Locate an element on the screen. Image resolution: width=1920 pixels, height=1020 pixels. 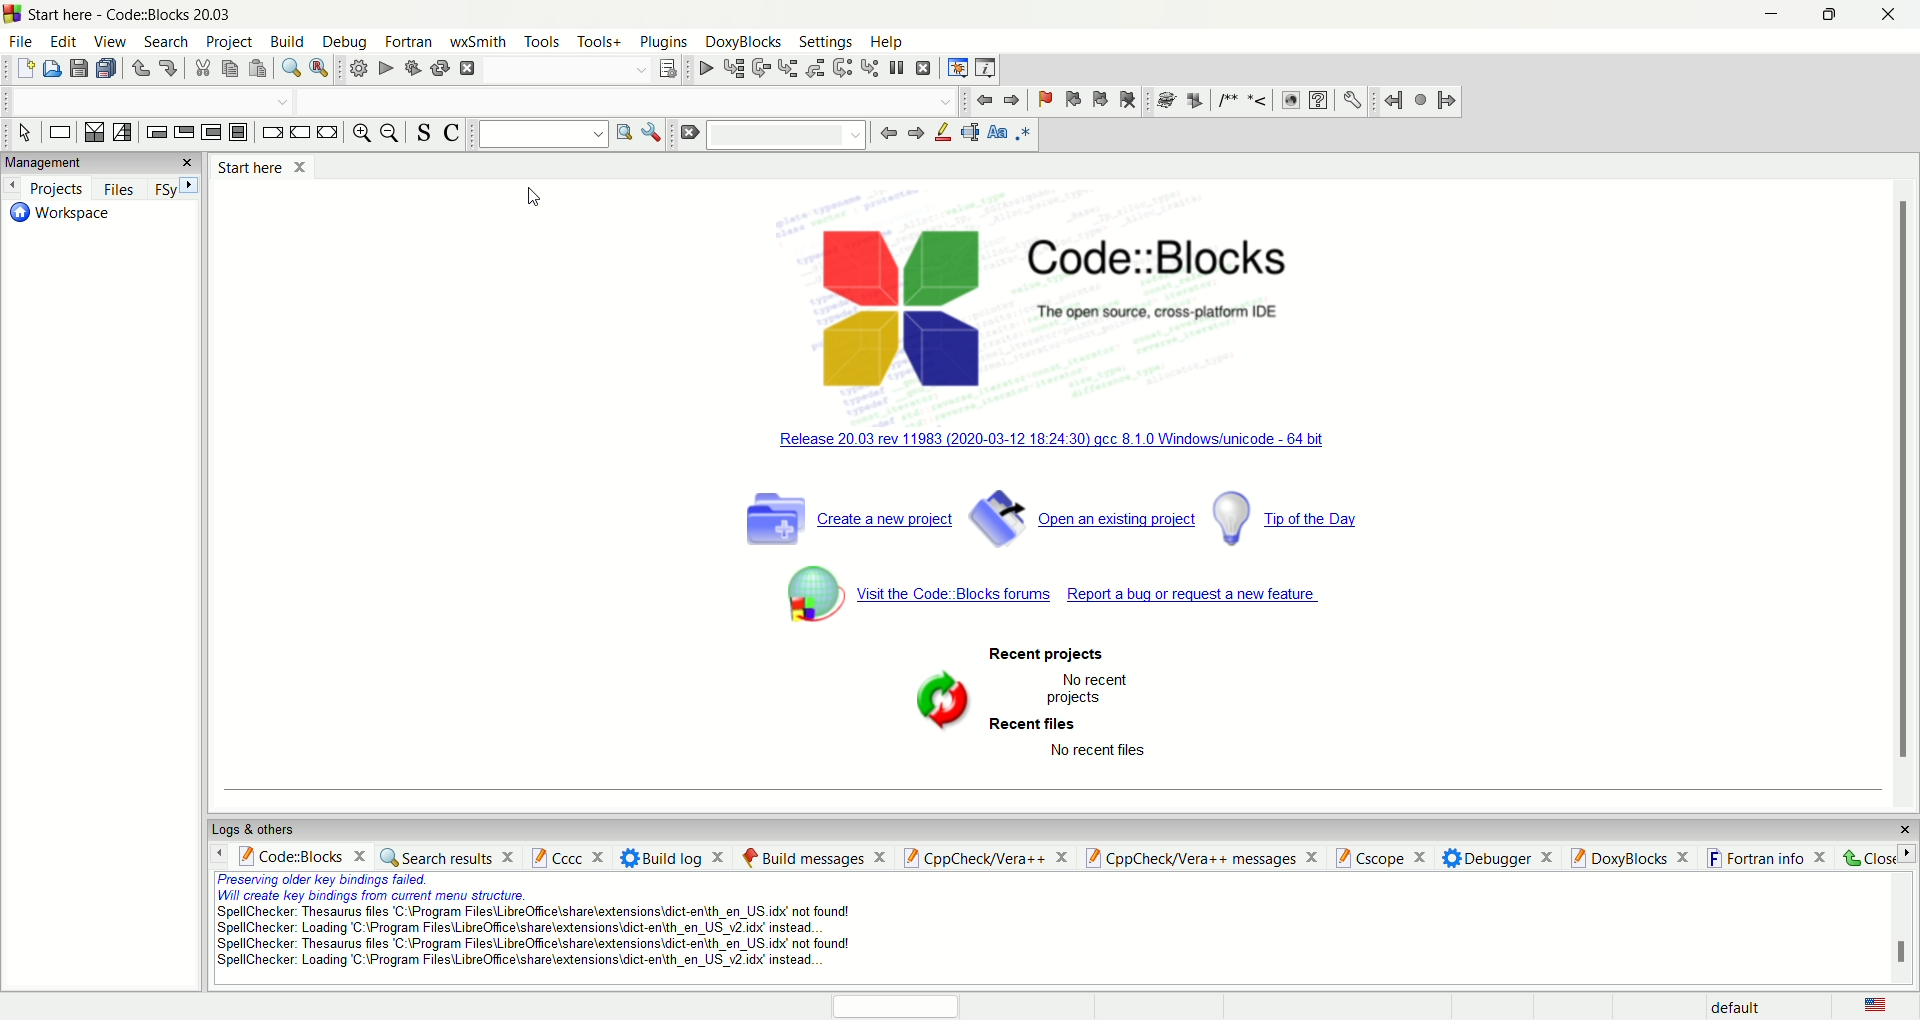
edit is located at coordinates (66, 43).